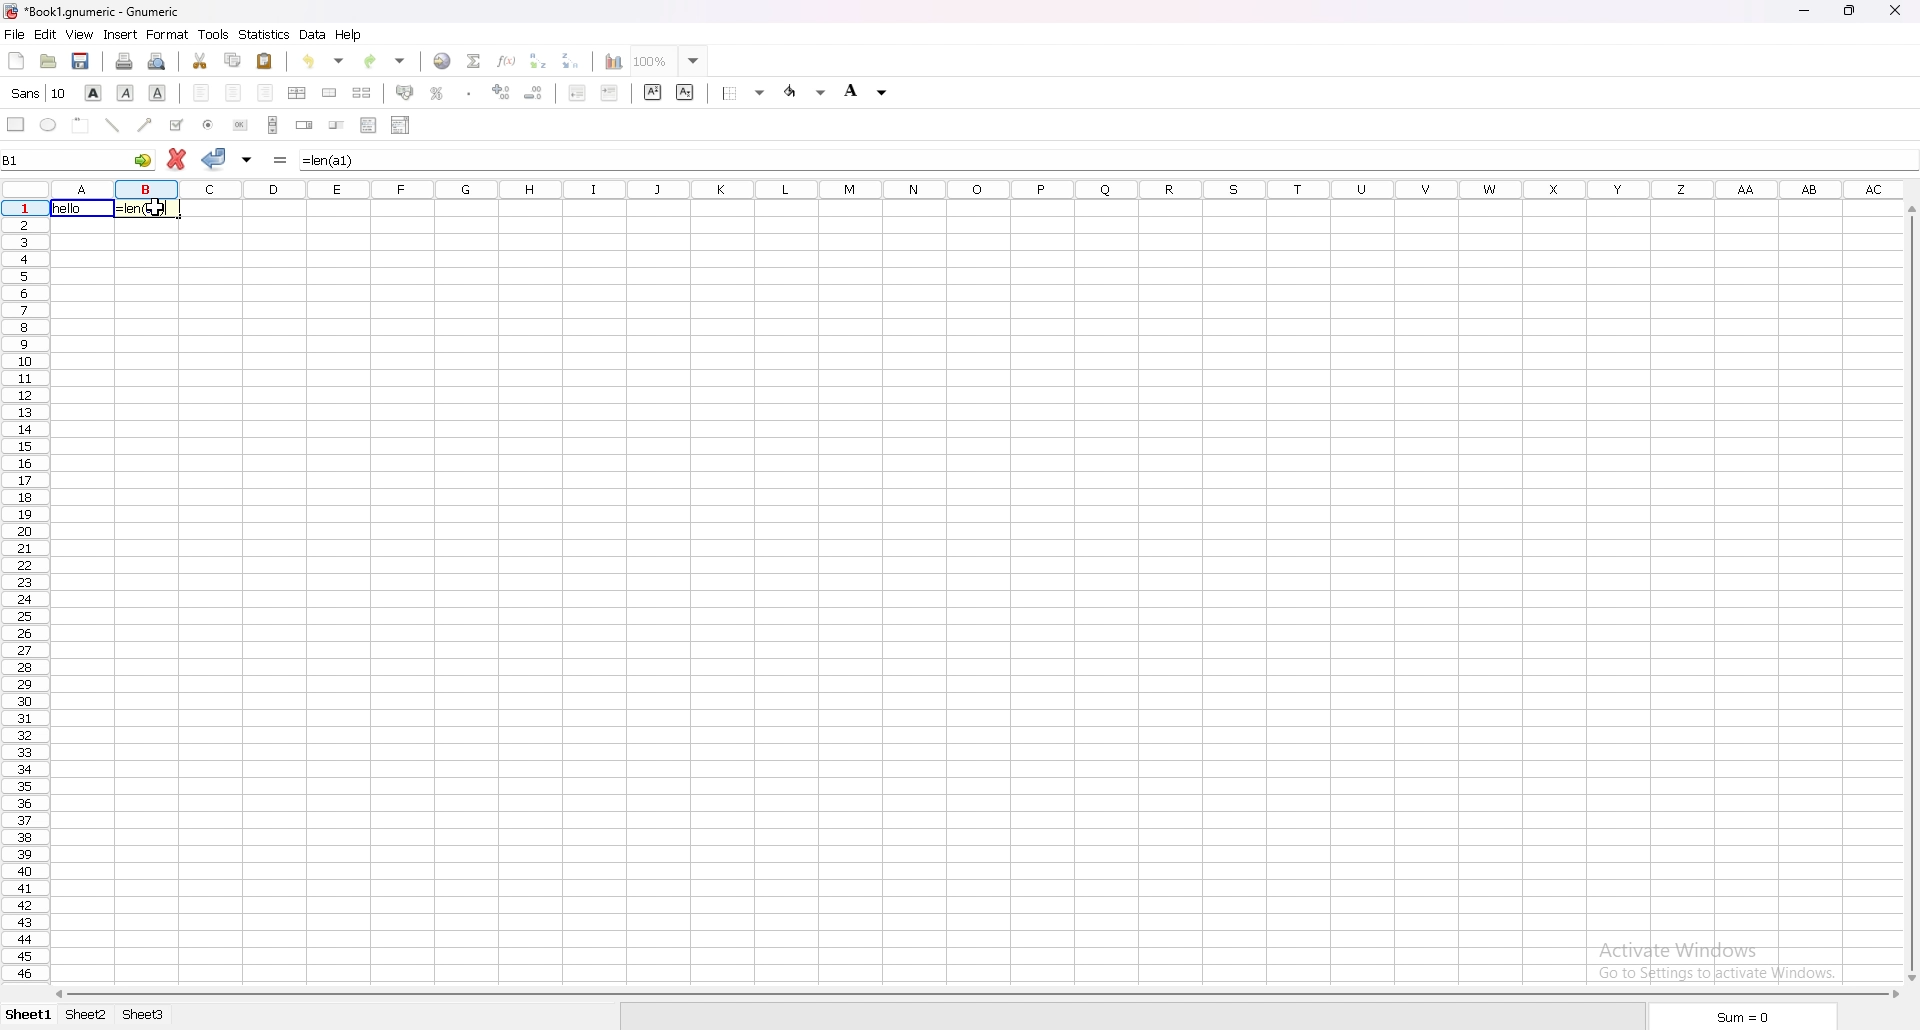 This screenshot has height=1030, width=1920. I want to click on save, so click(83, 62).